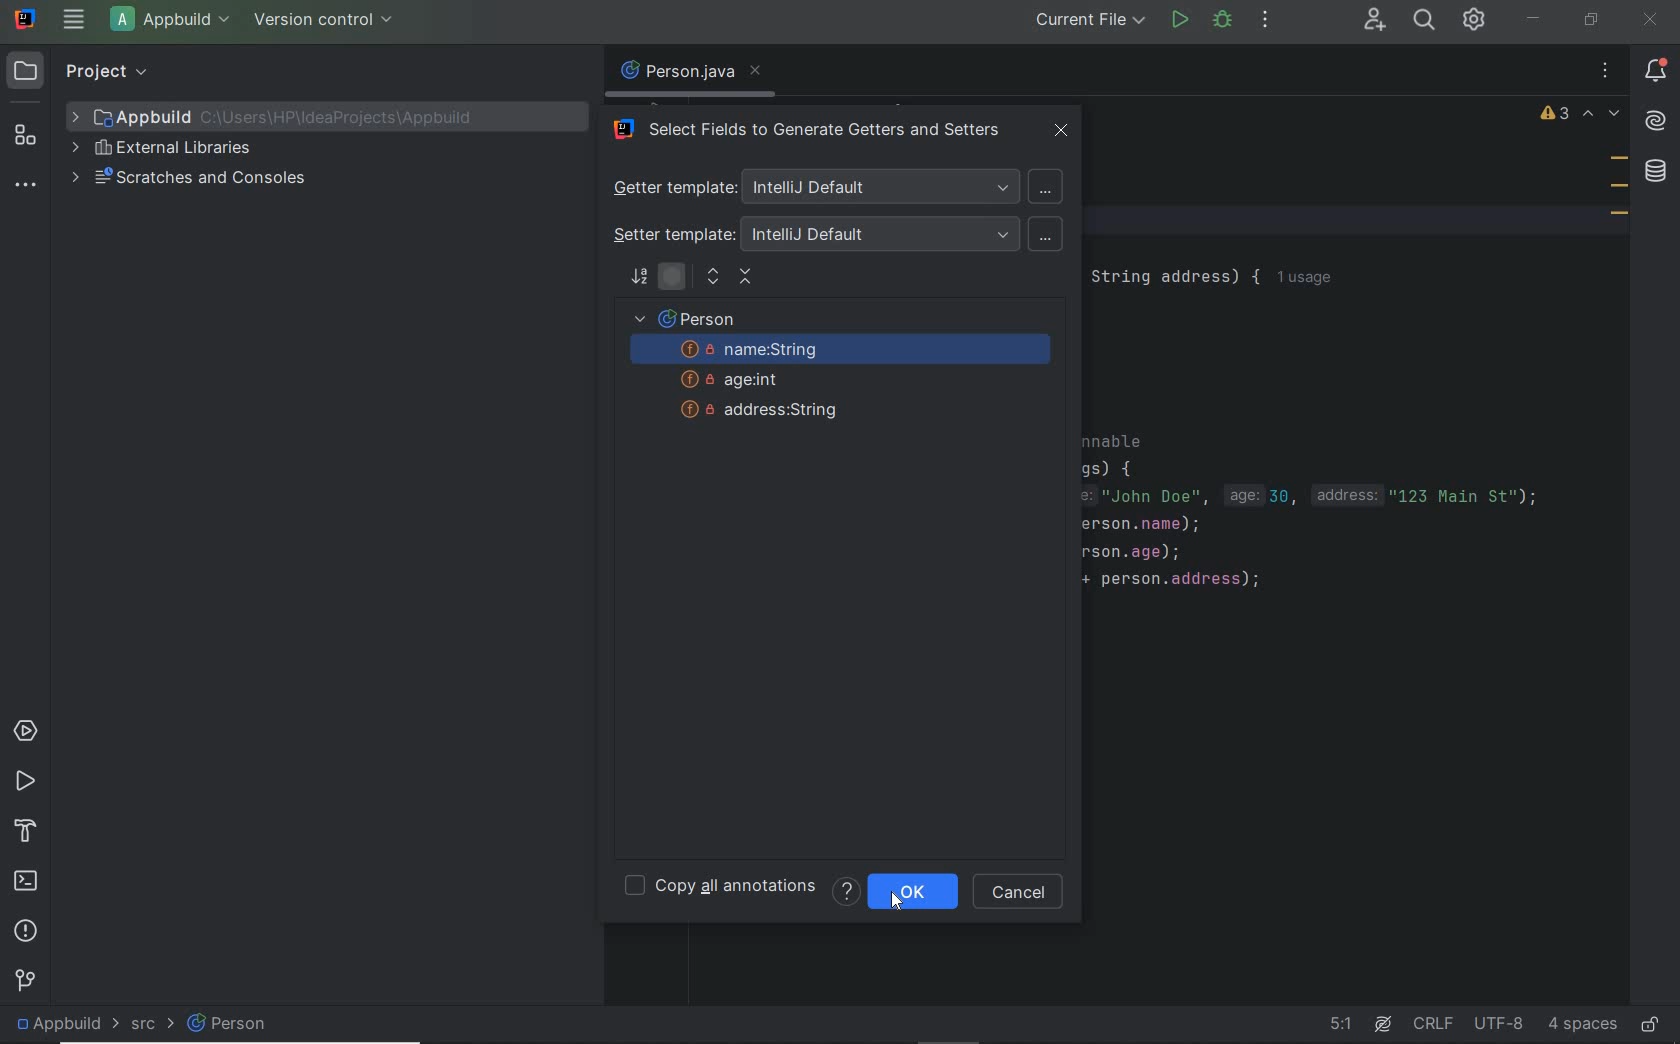 The height and width of the screenshot is (1044, 1680). Describe the element at coordinates (1426, 22) in the screenshot. I see `search everywhere` at that location.